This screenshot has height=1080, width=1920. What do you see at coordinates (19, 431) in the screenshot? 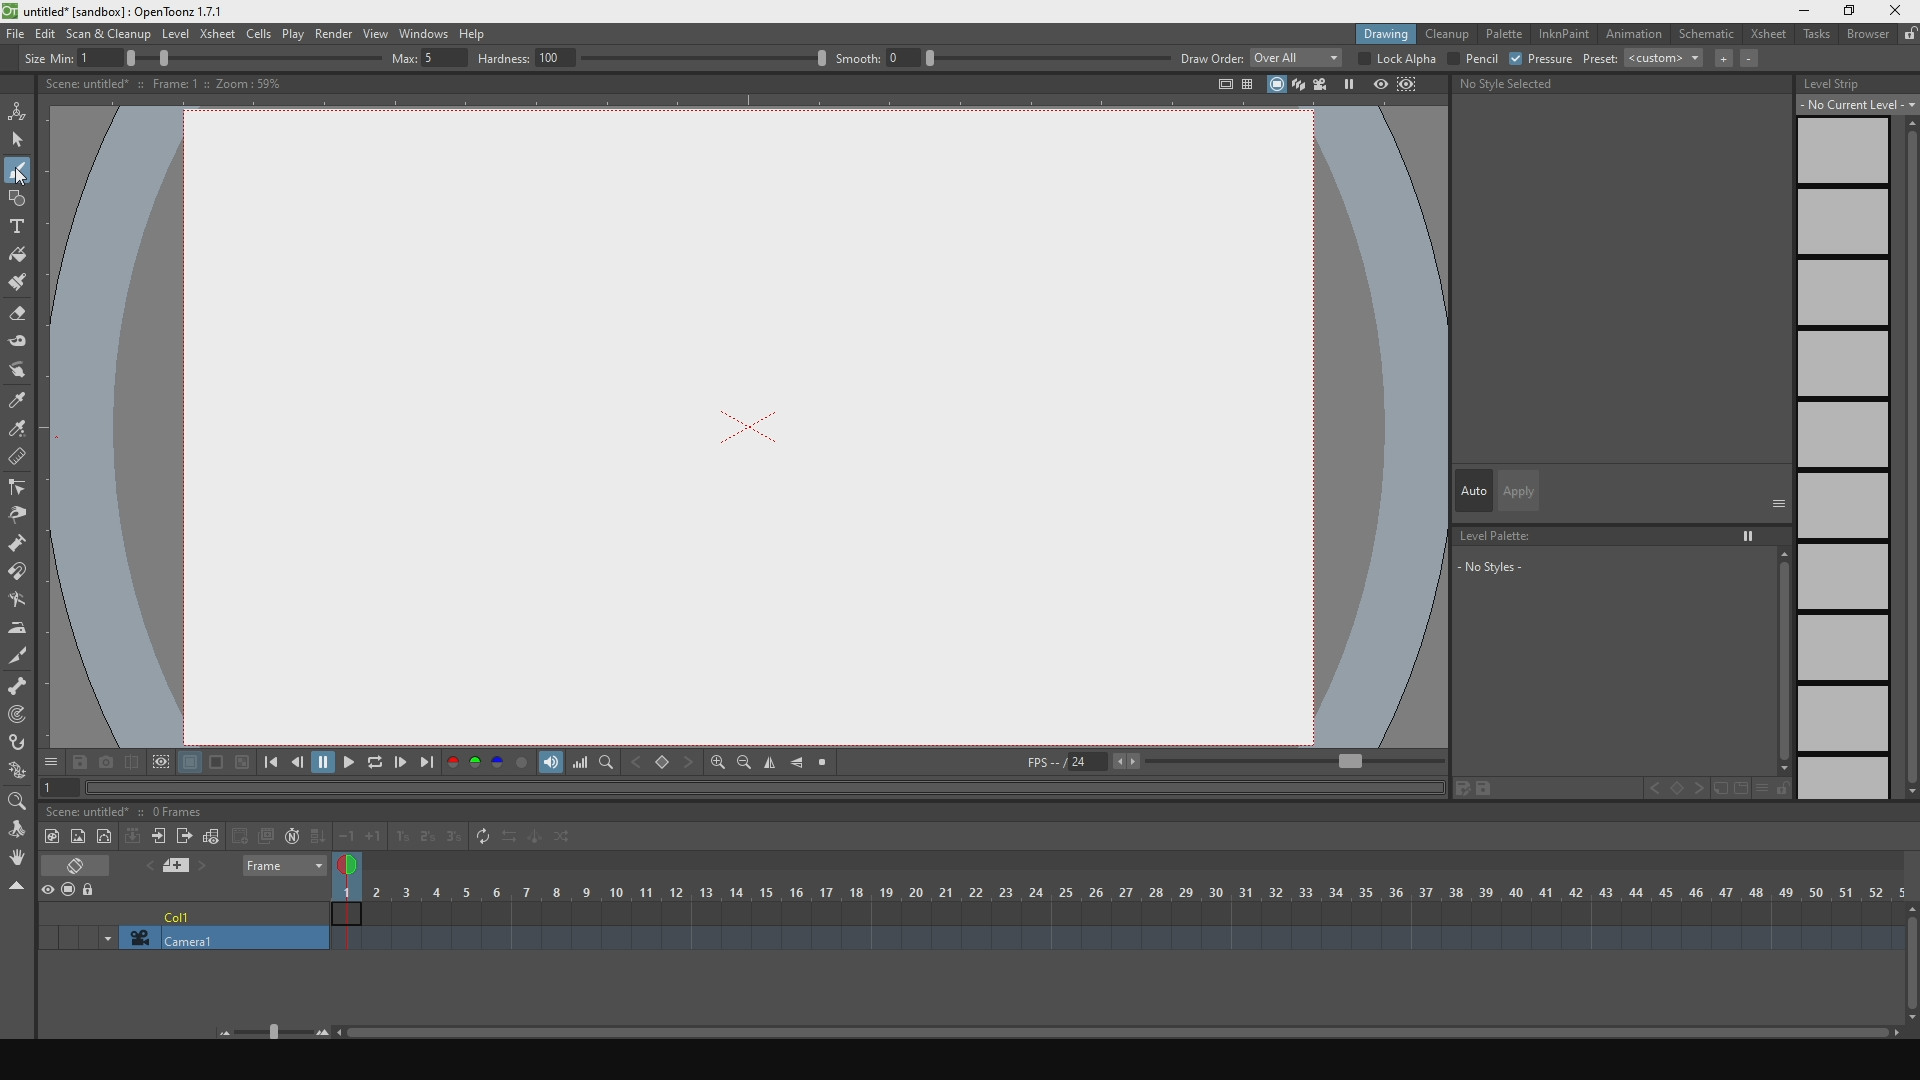
I see `color select` at bounding box center [19, 431].